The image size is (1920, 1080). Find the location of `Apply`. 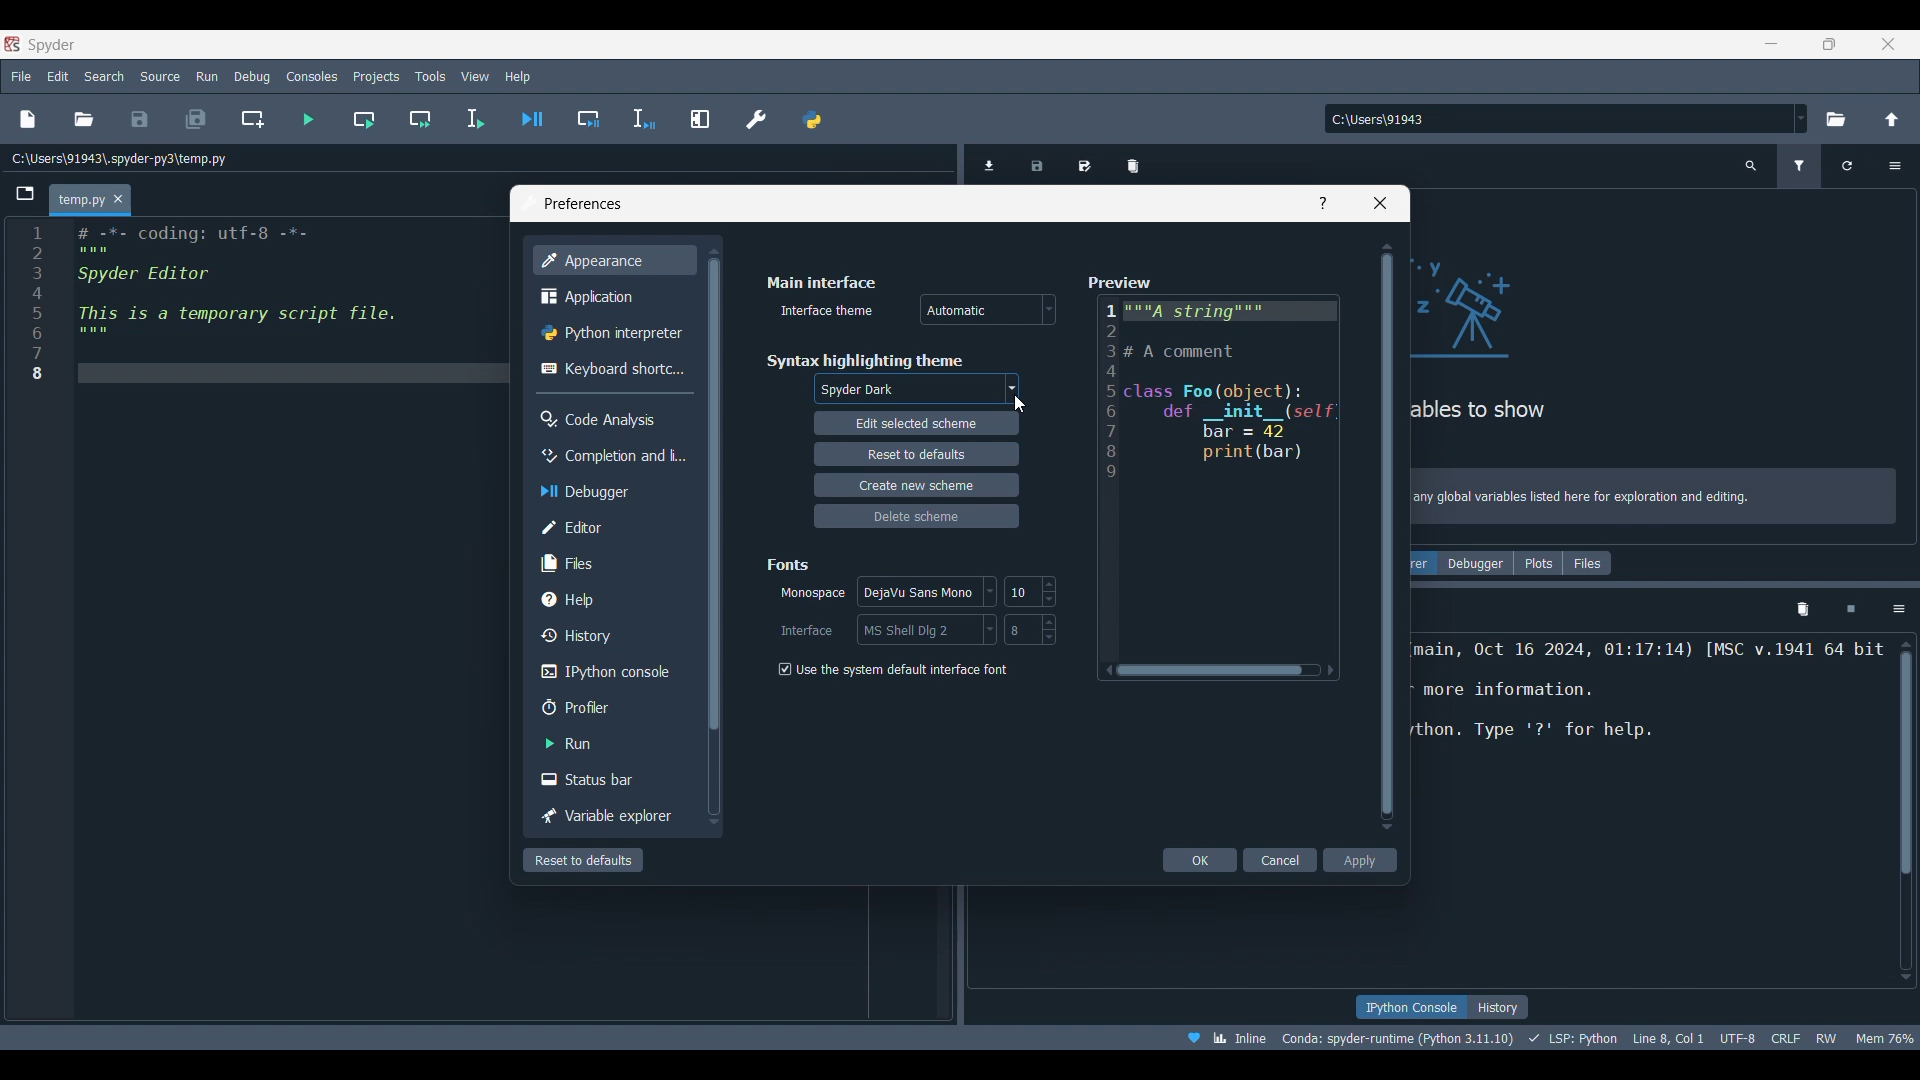

Apply is located at coordinates (1361, 860).